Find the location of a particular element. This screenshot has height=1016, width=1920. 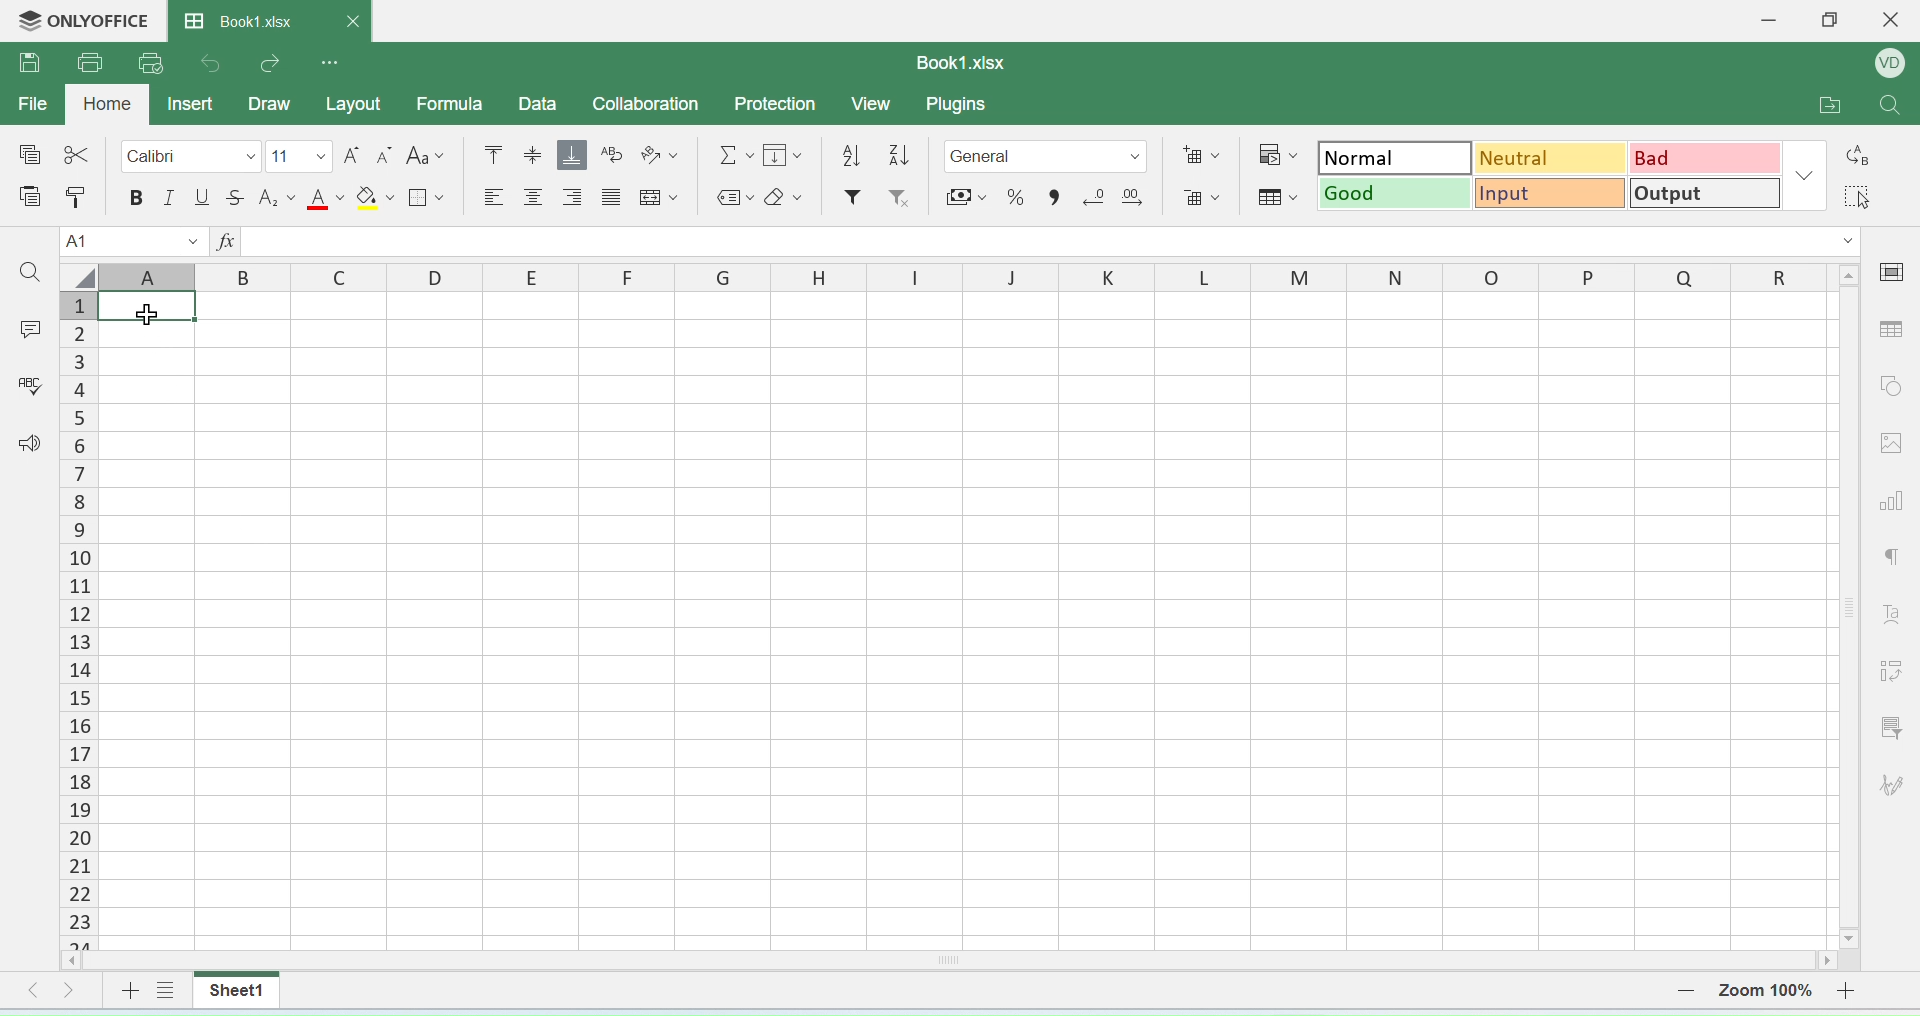

plugins is located at coordinates (967, 104).